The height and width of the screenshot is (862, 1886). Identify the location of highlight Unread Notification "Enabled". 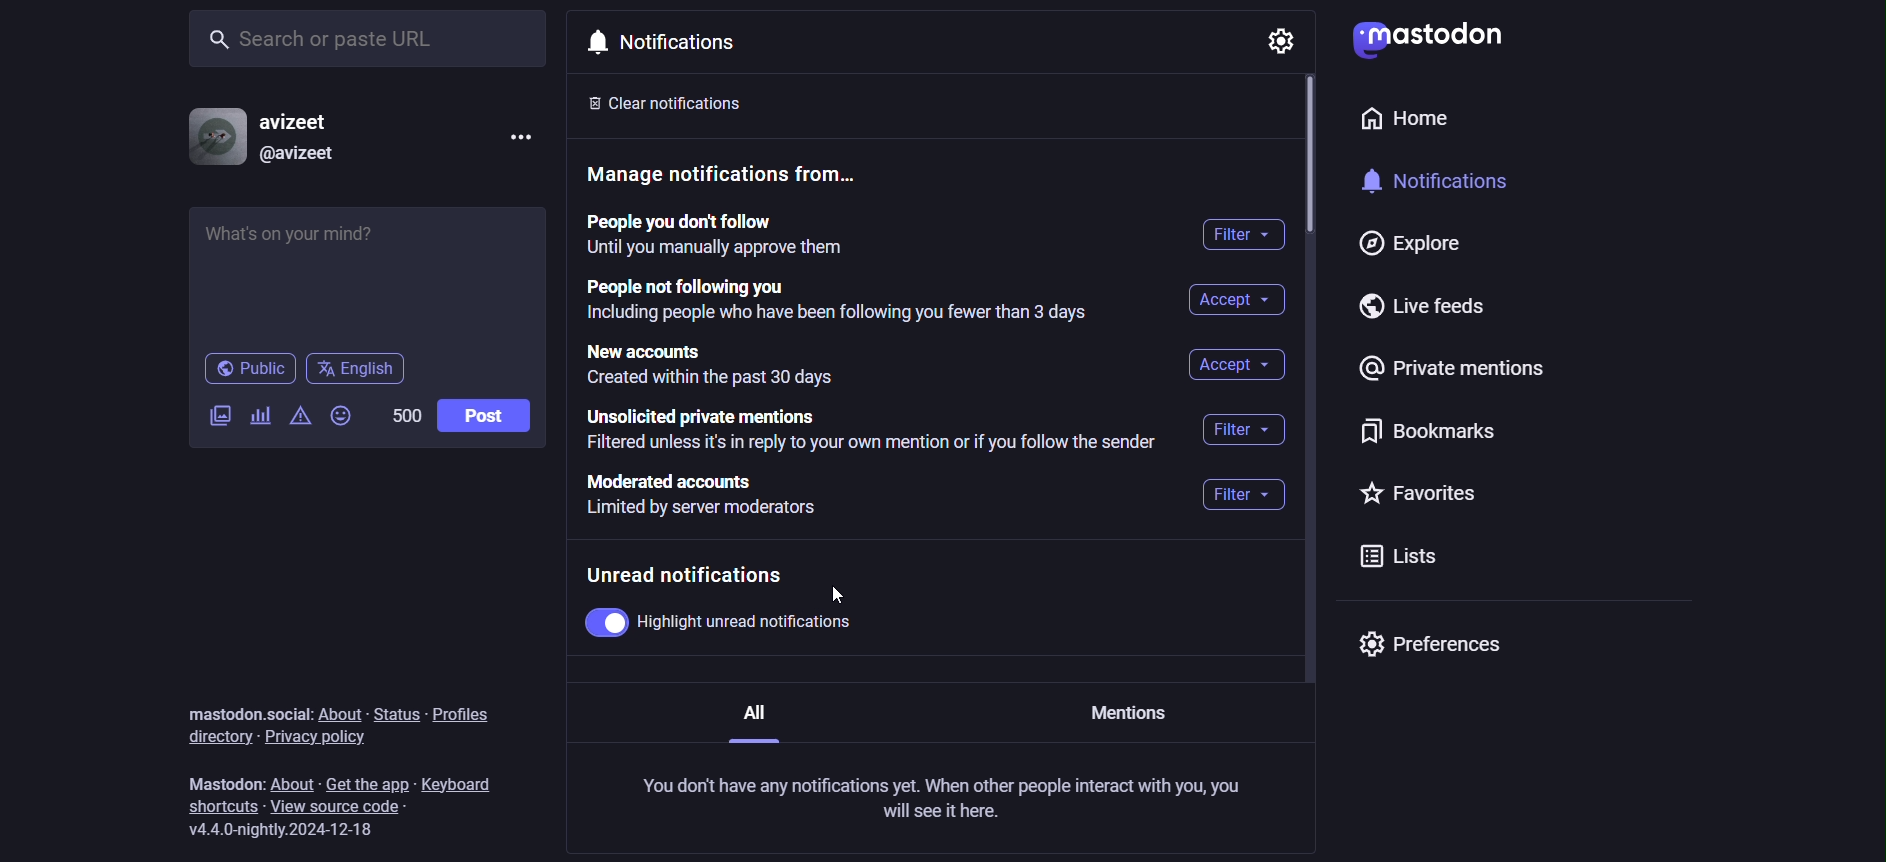
(724, 620).